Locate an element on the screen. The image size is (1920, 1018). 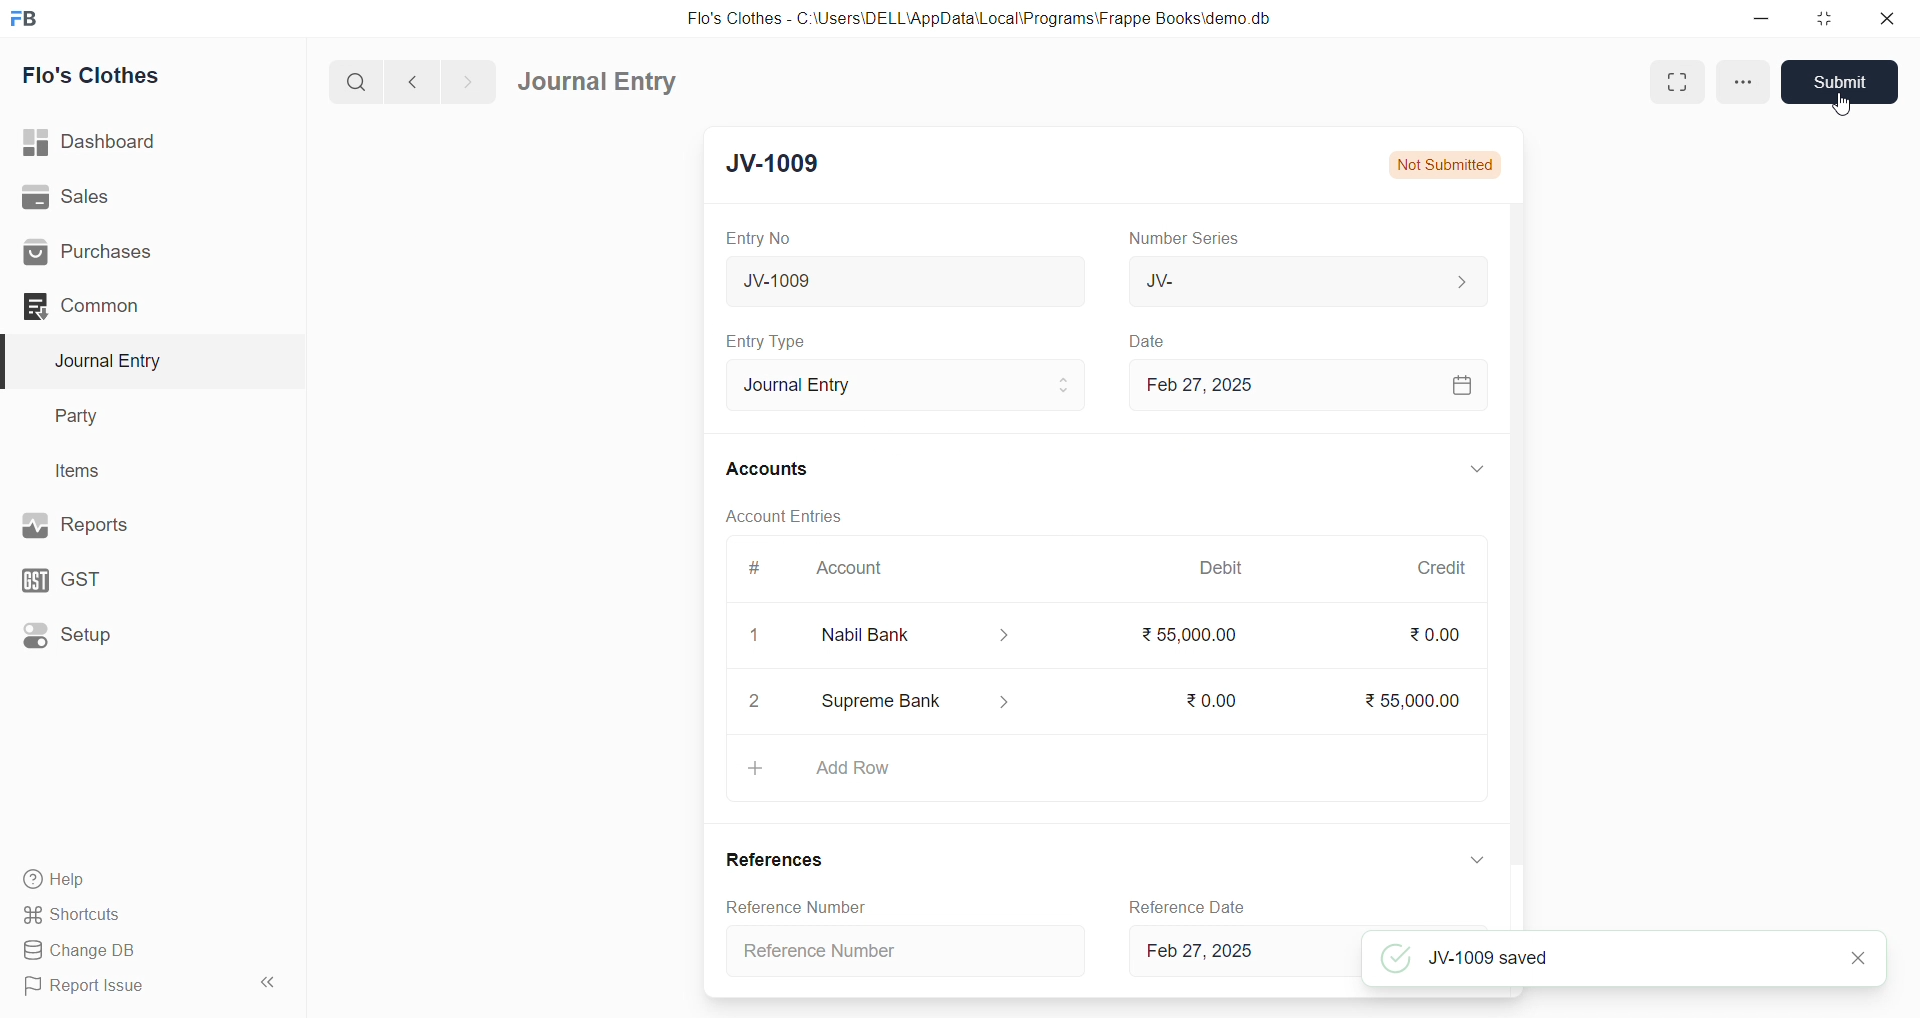
Supreme Bank is located at coordinates (919, 705).